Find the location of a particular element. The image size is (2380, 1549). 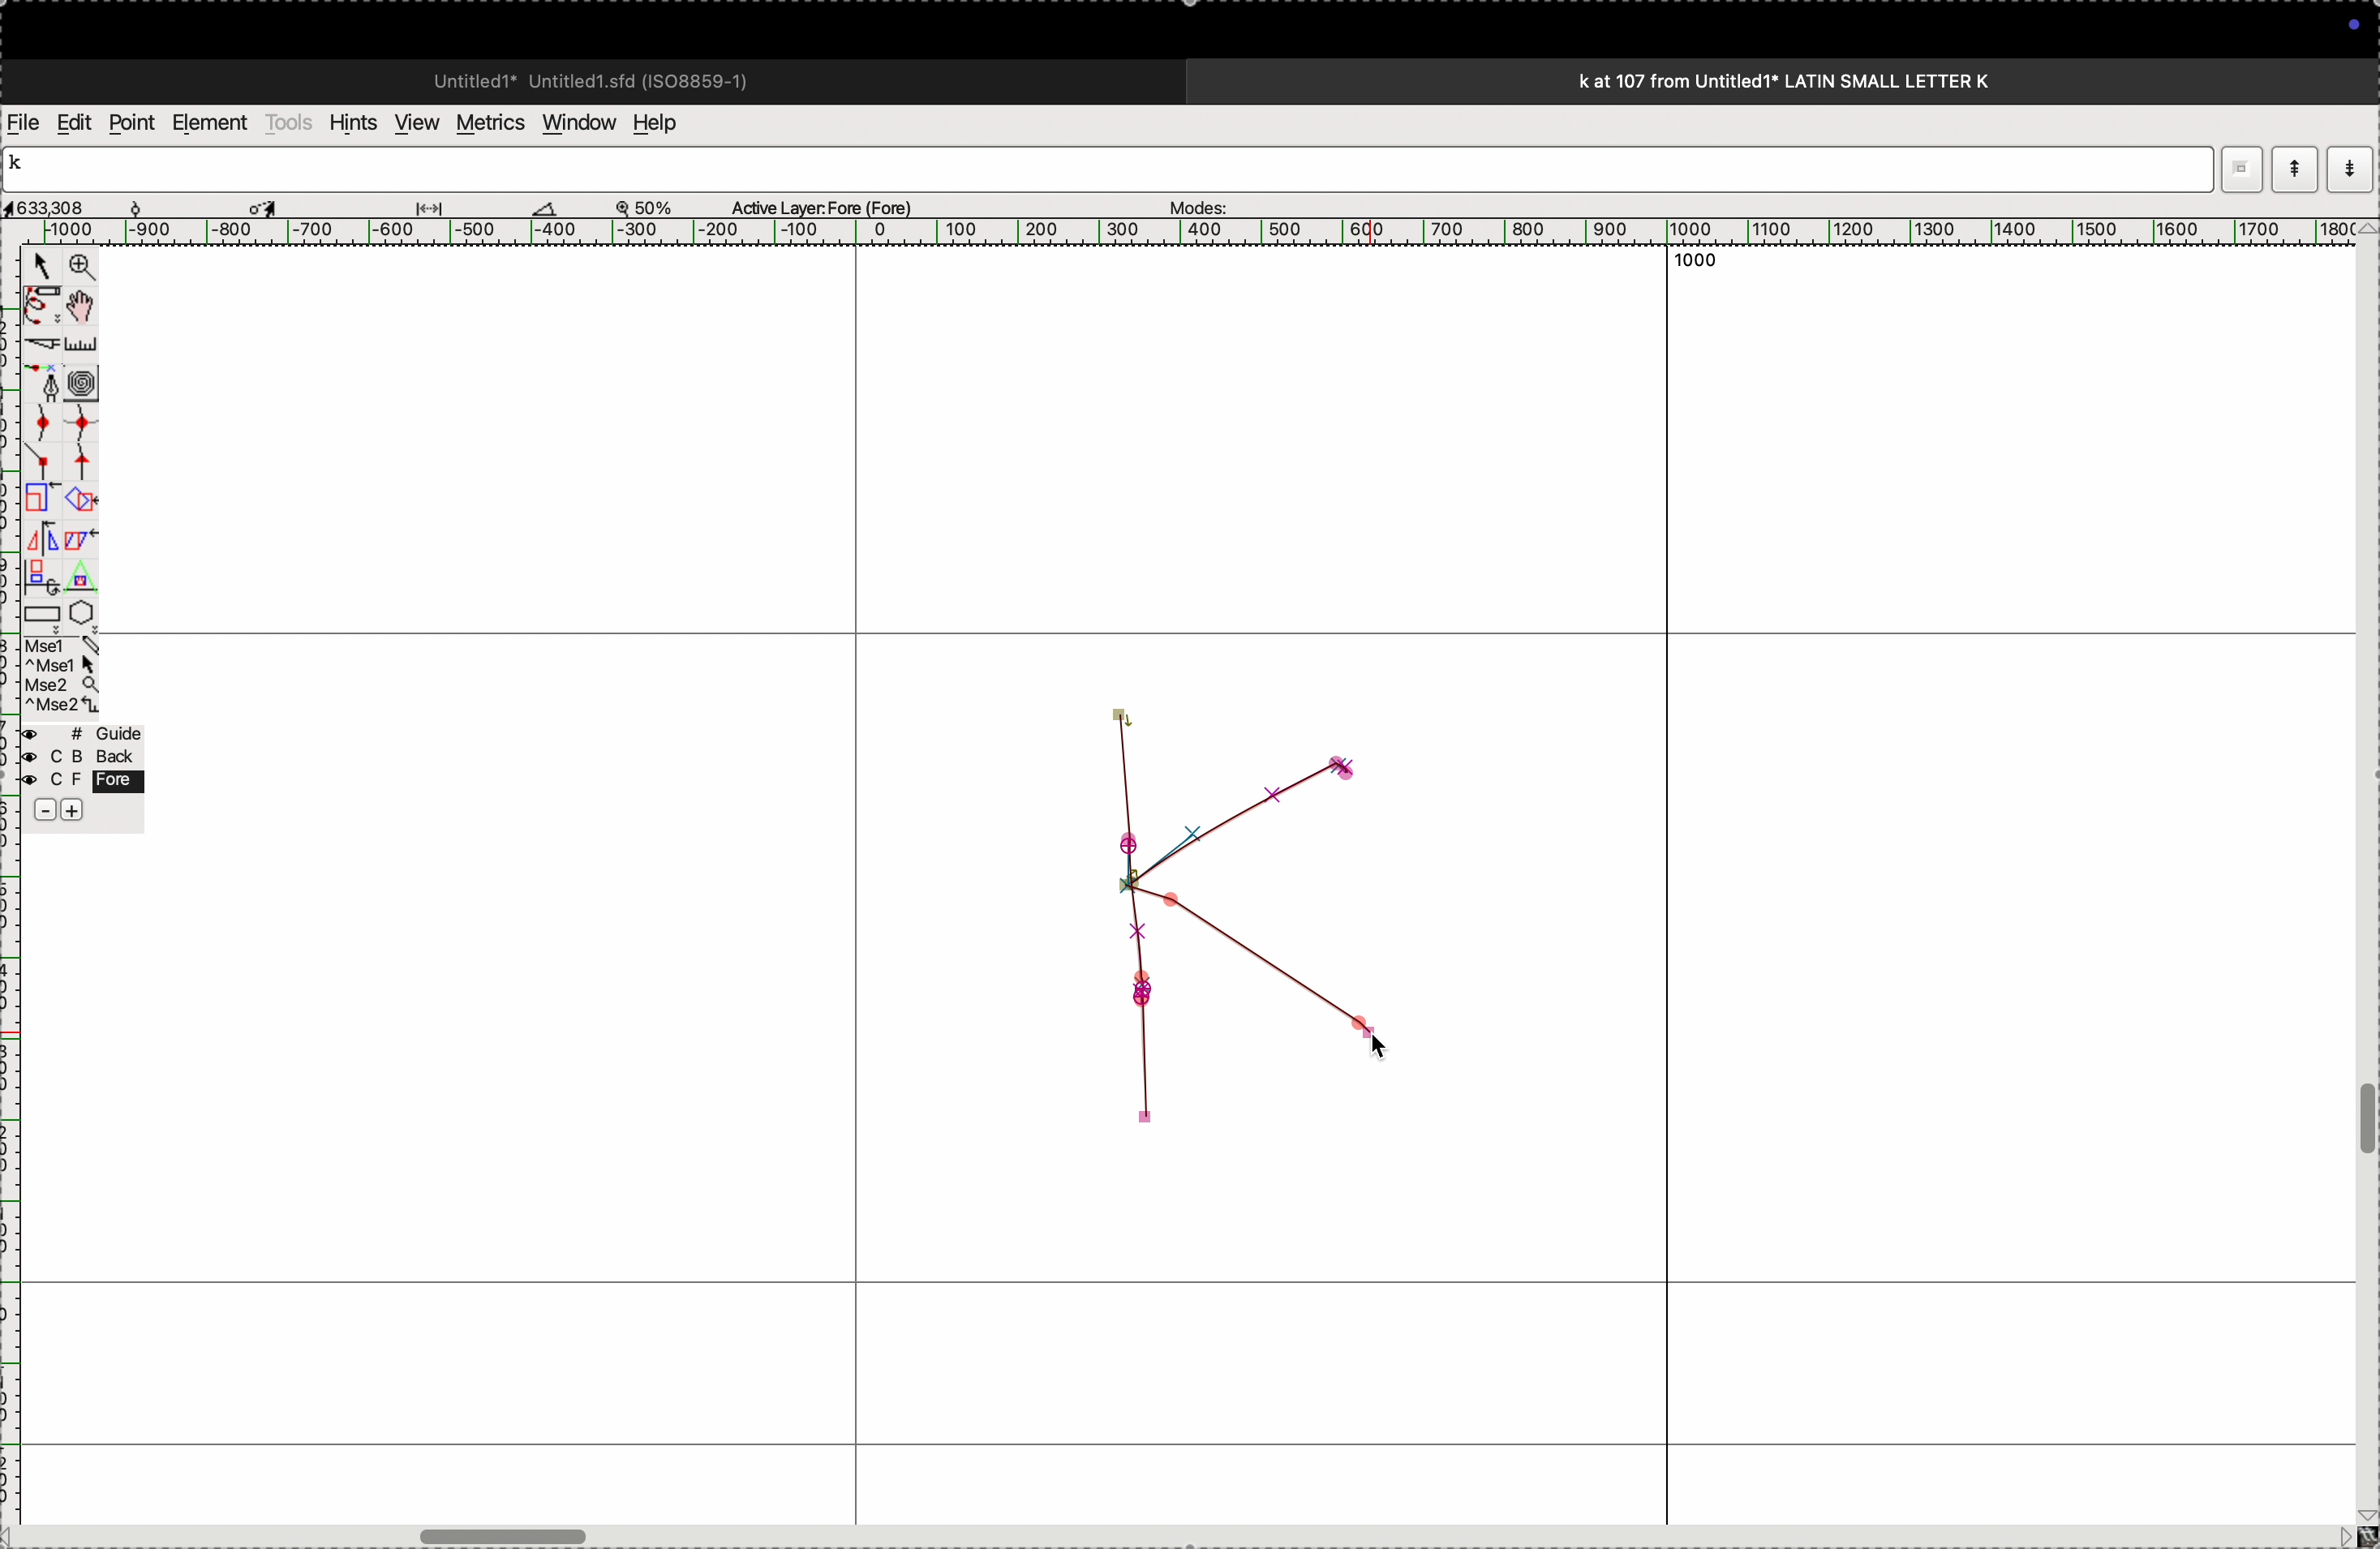

zoom is located at coordinates (654, 206).